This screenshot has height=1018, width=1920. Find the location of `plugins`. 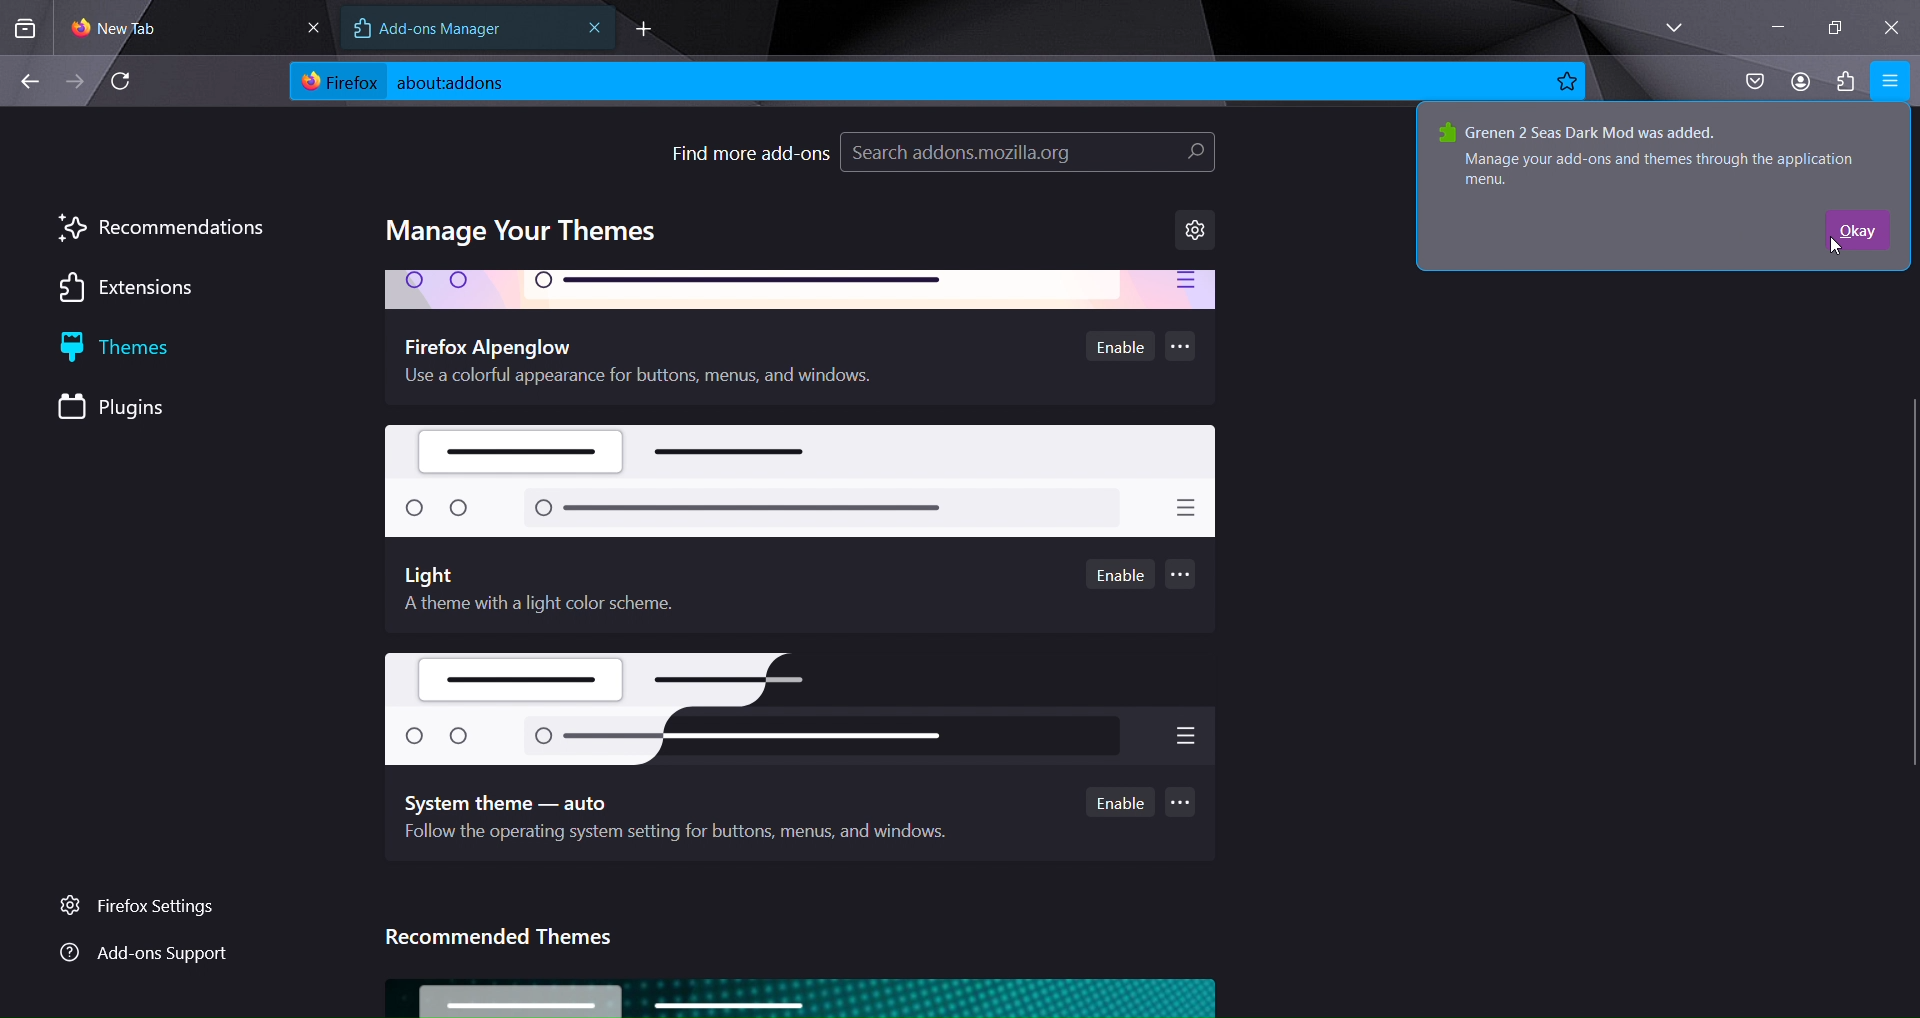

plugins is located at coordinates (133, 408).